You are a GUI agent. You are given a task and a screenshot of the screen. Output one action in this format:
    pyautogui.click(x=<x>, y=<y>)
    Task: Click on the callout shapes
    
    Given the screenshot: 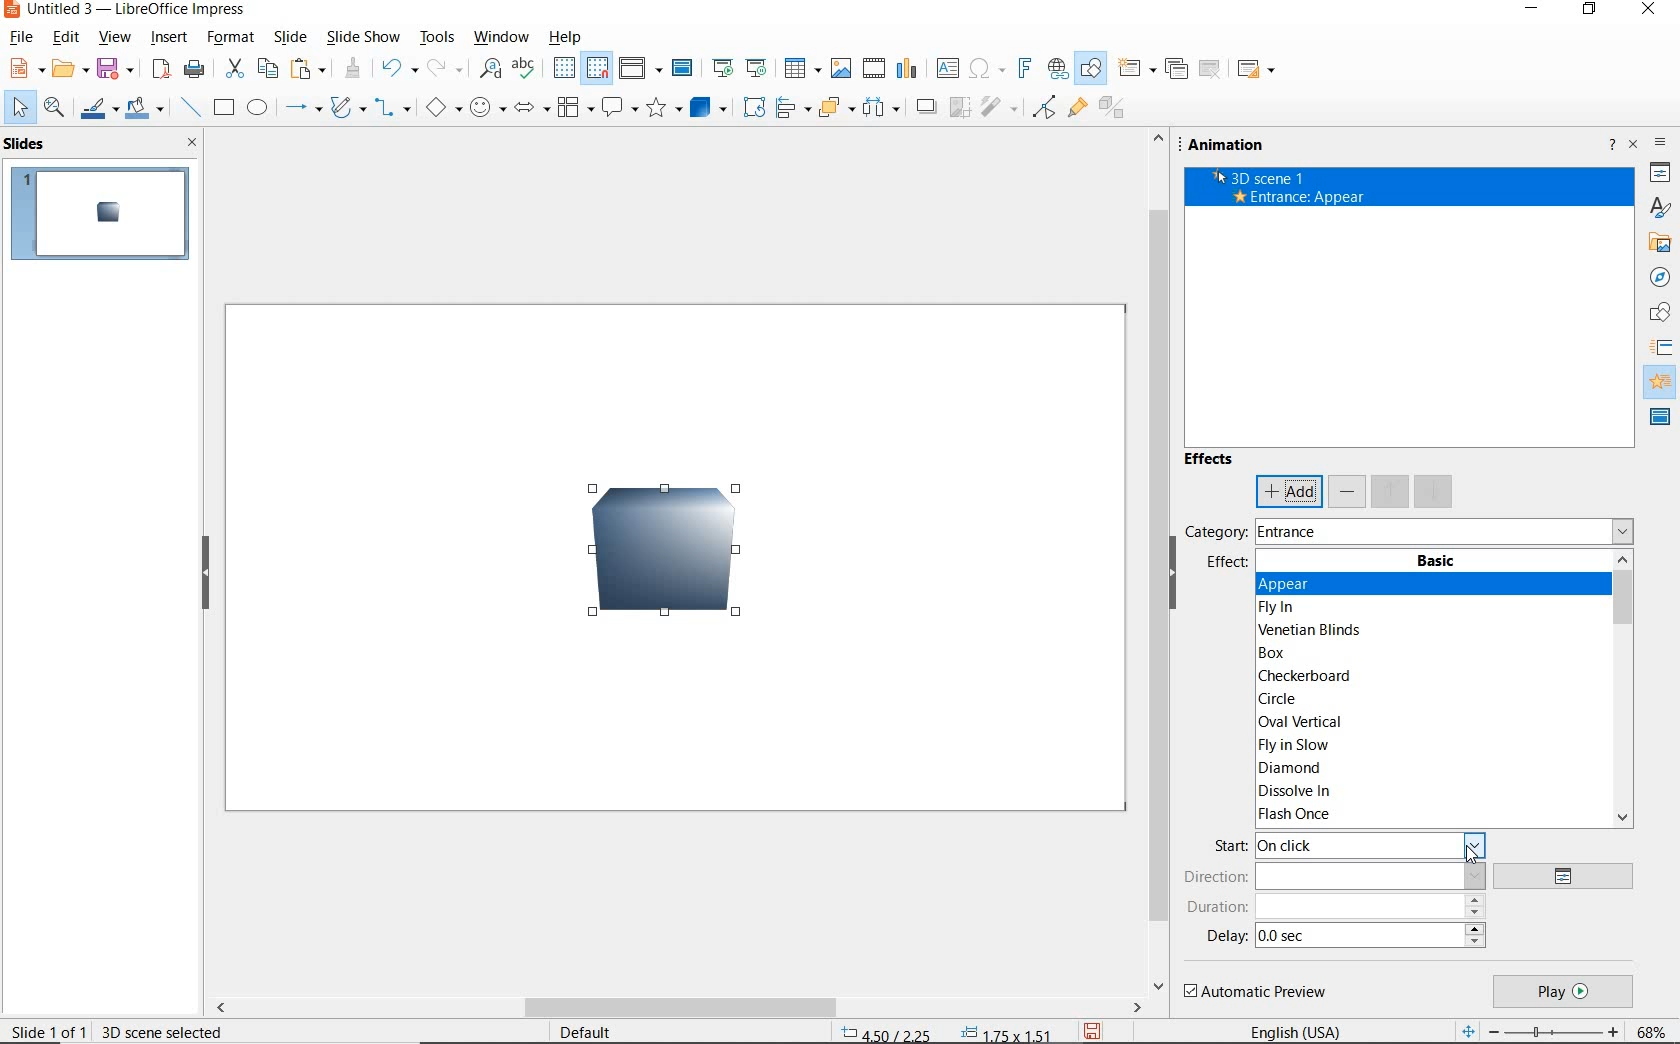 What is the action you would take?
    pyautogui.click(x=619, y=108)
    